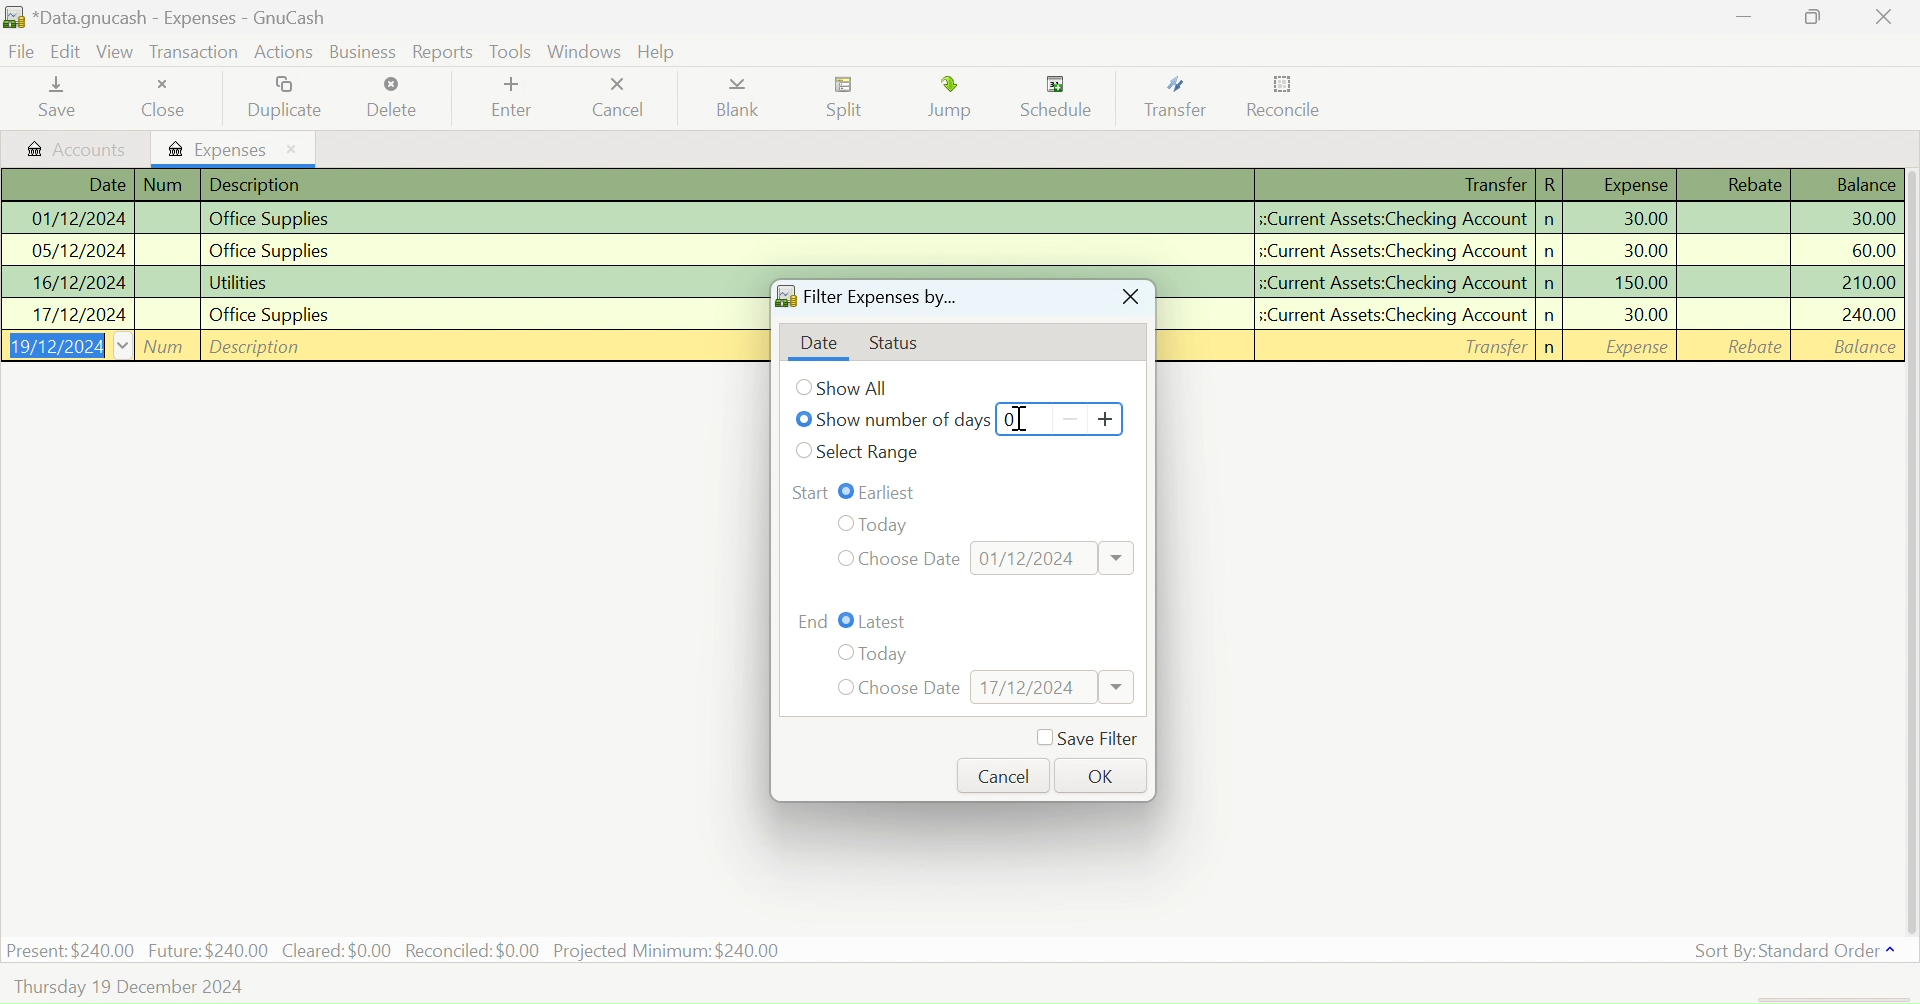 The image size is (1920, 1004). Describe the element at coordinates (804, 418) in the screenshot. I see `Checkbox` at that location.